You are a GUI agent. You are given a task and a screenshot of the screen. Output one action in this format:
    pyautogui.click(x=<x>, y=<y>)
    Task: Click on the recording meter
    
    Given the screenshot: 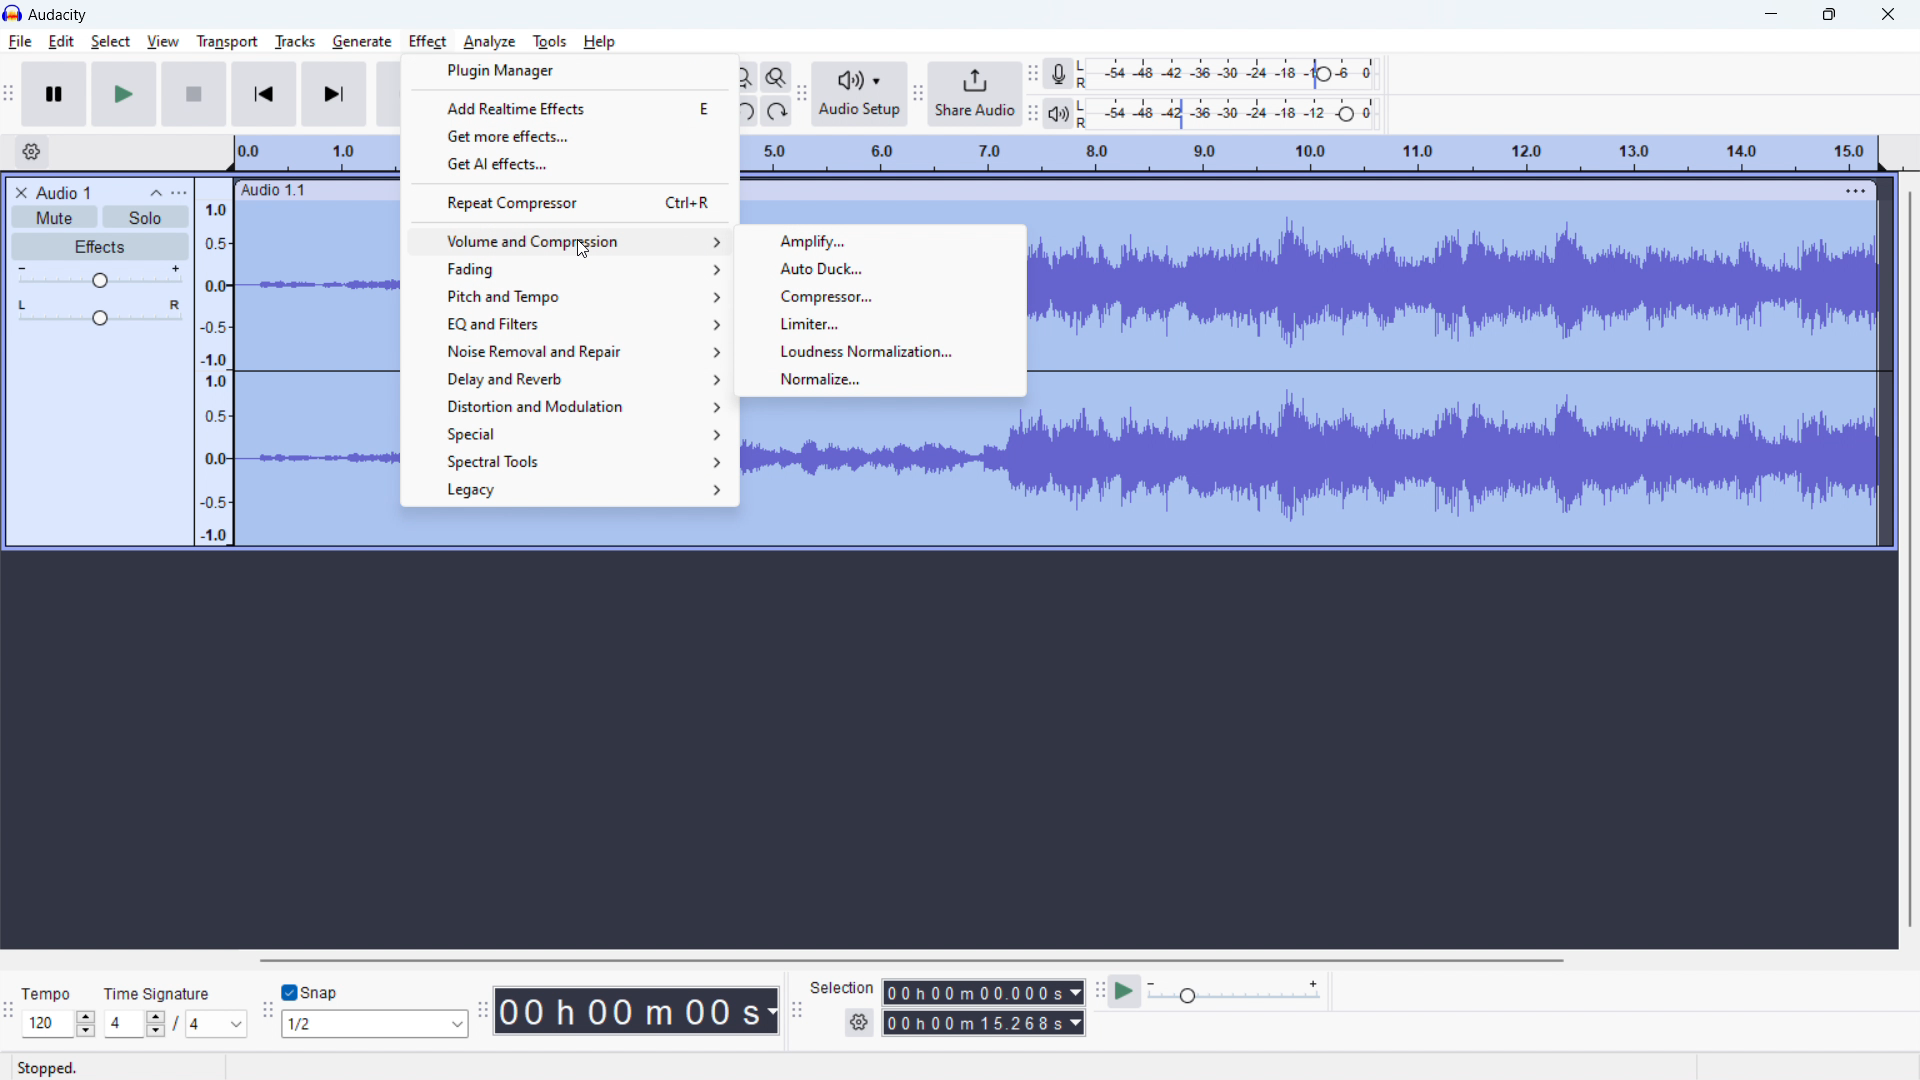 What is the action you would take?
    pyautogui.click(x=1066, y=72)
    